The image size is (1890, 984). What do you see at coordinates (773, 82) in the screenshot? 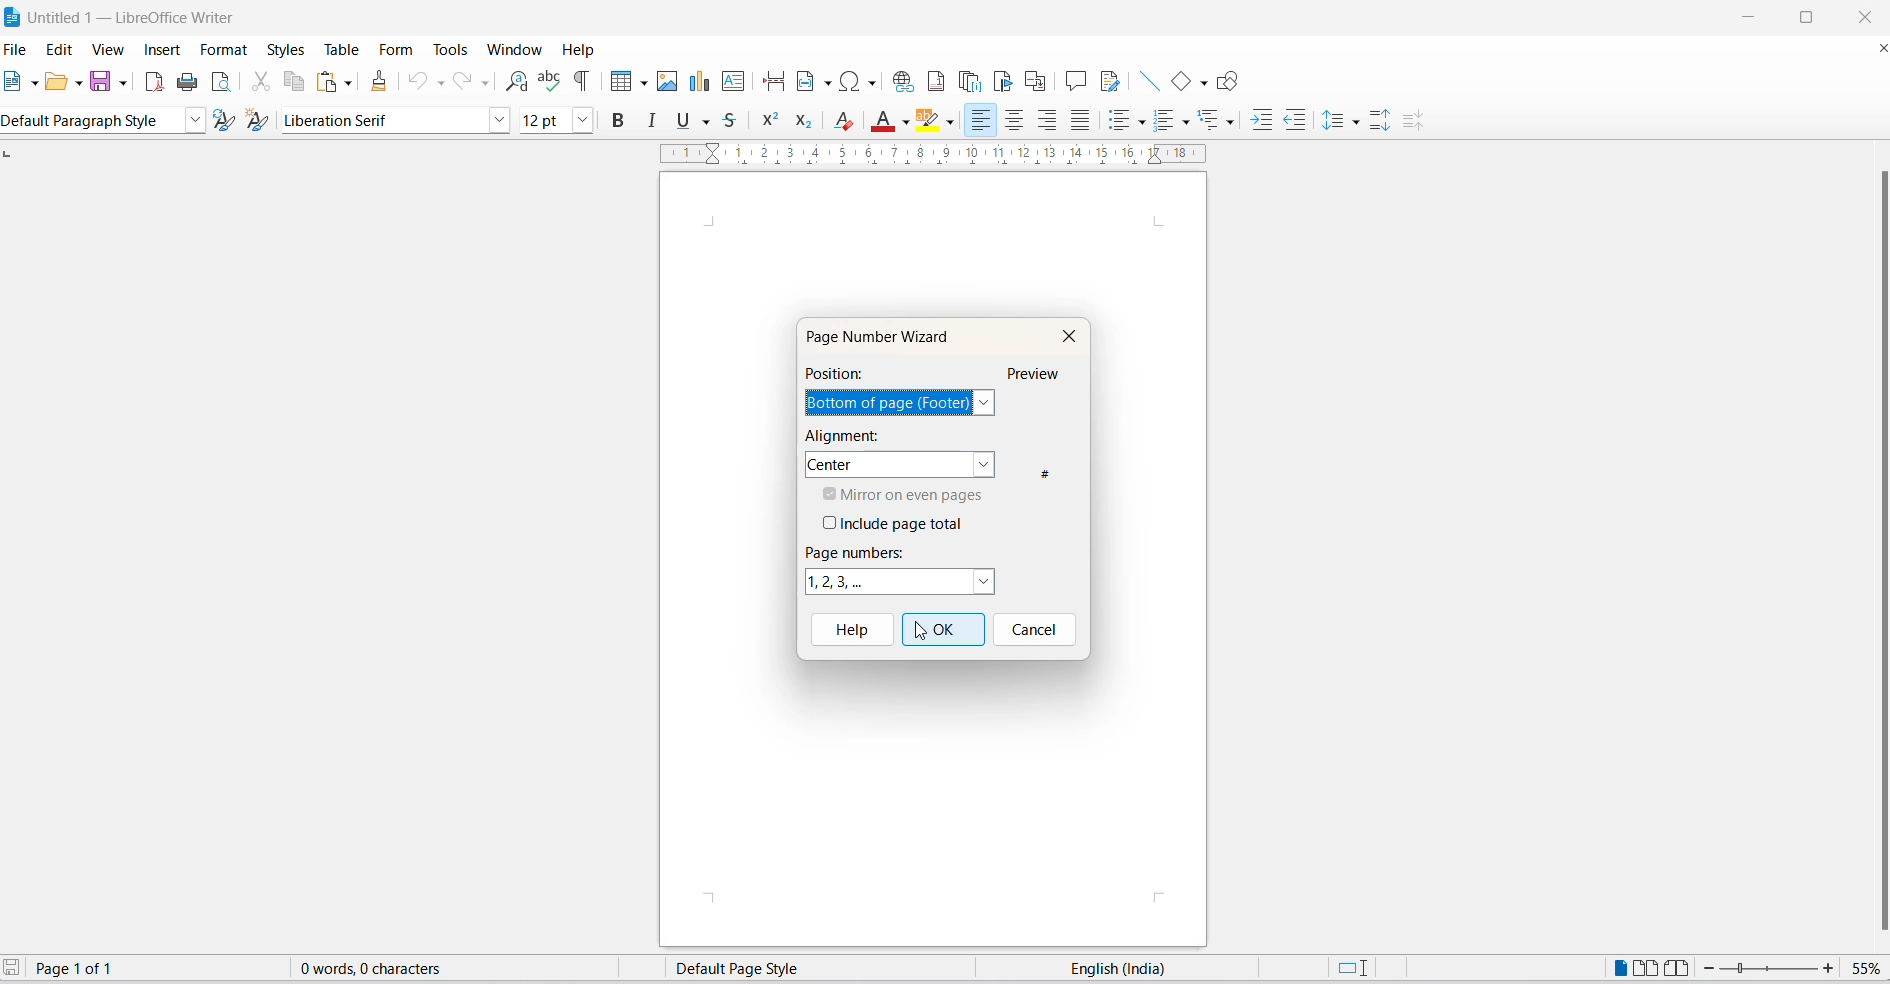
I see `page break` at bounding box center [773, 82].